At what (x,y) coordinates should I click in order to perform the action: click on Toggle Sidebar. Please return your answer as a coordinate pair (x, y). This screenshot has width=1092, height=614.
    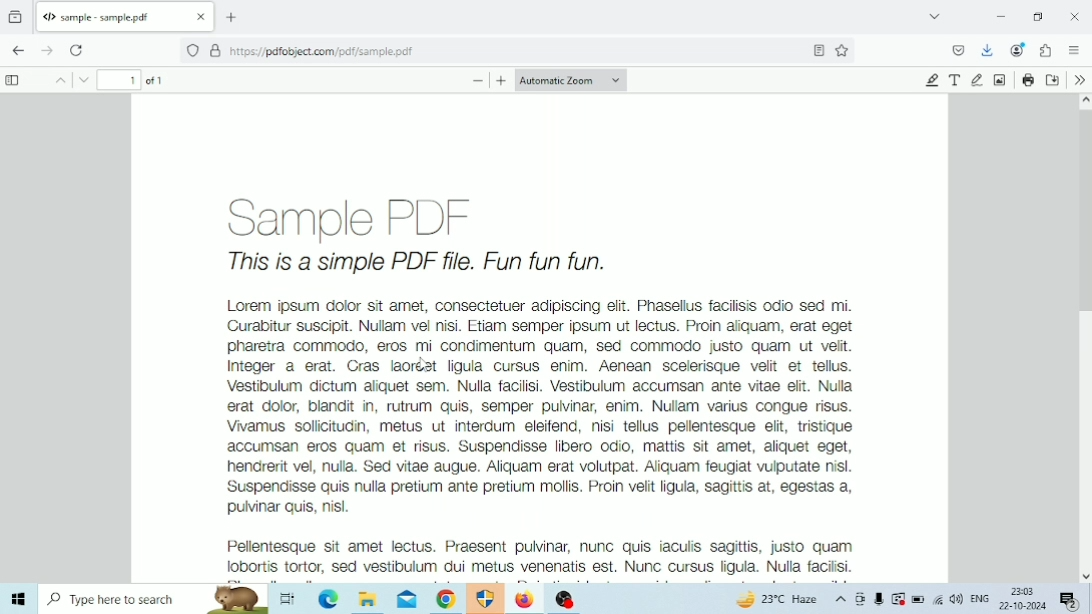
    Looking at the image, I should click on (15, 81).